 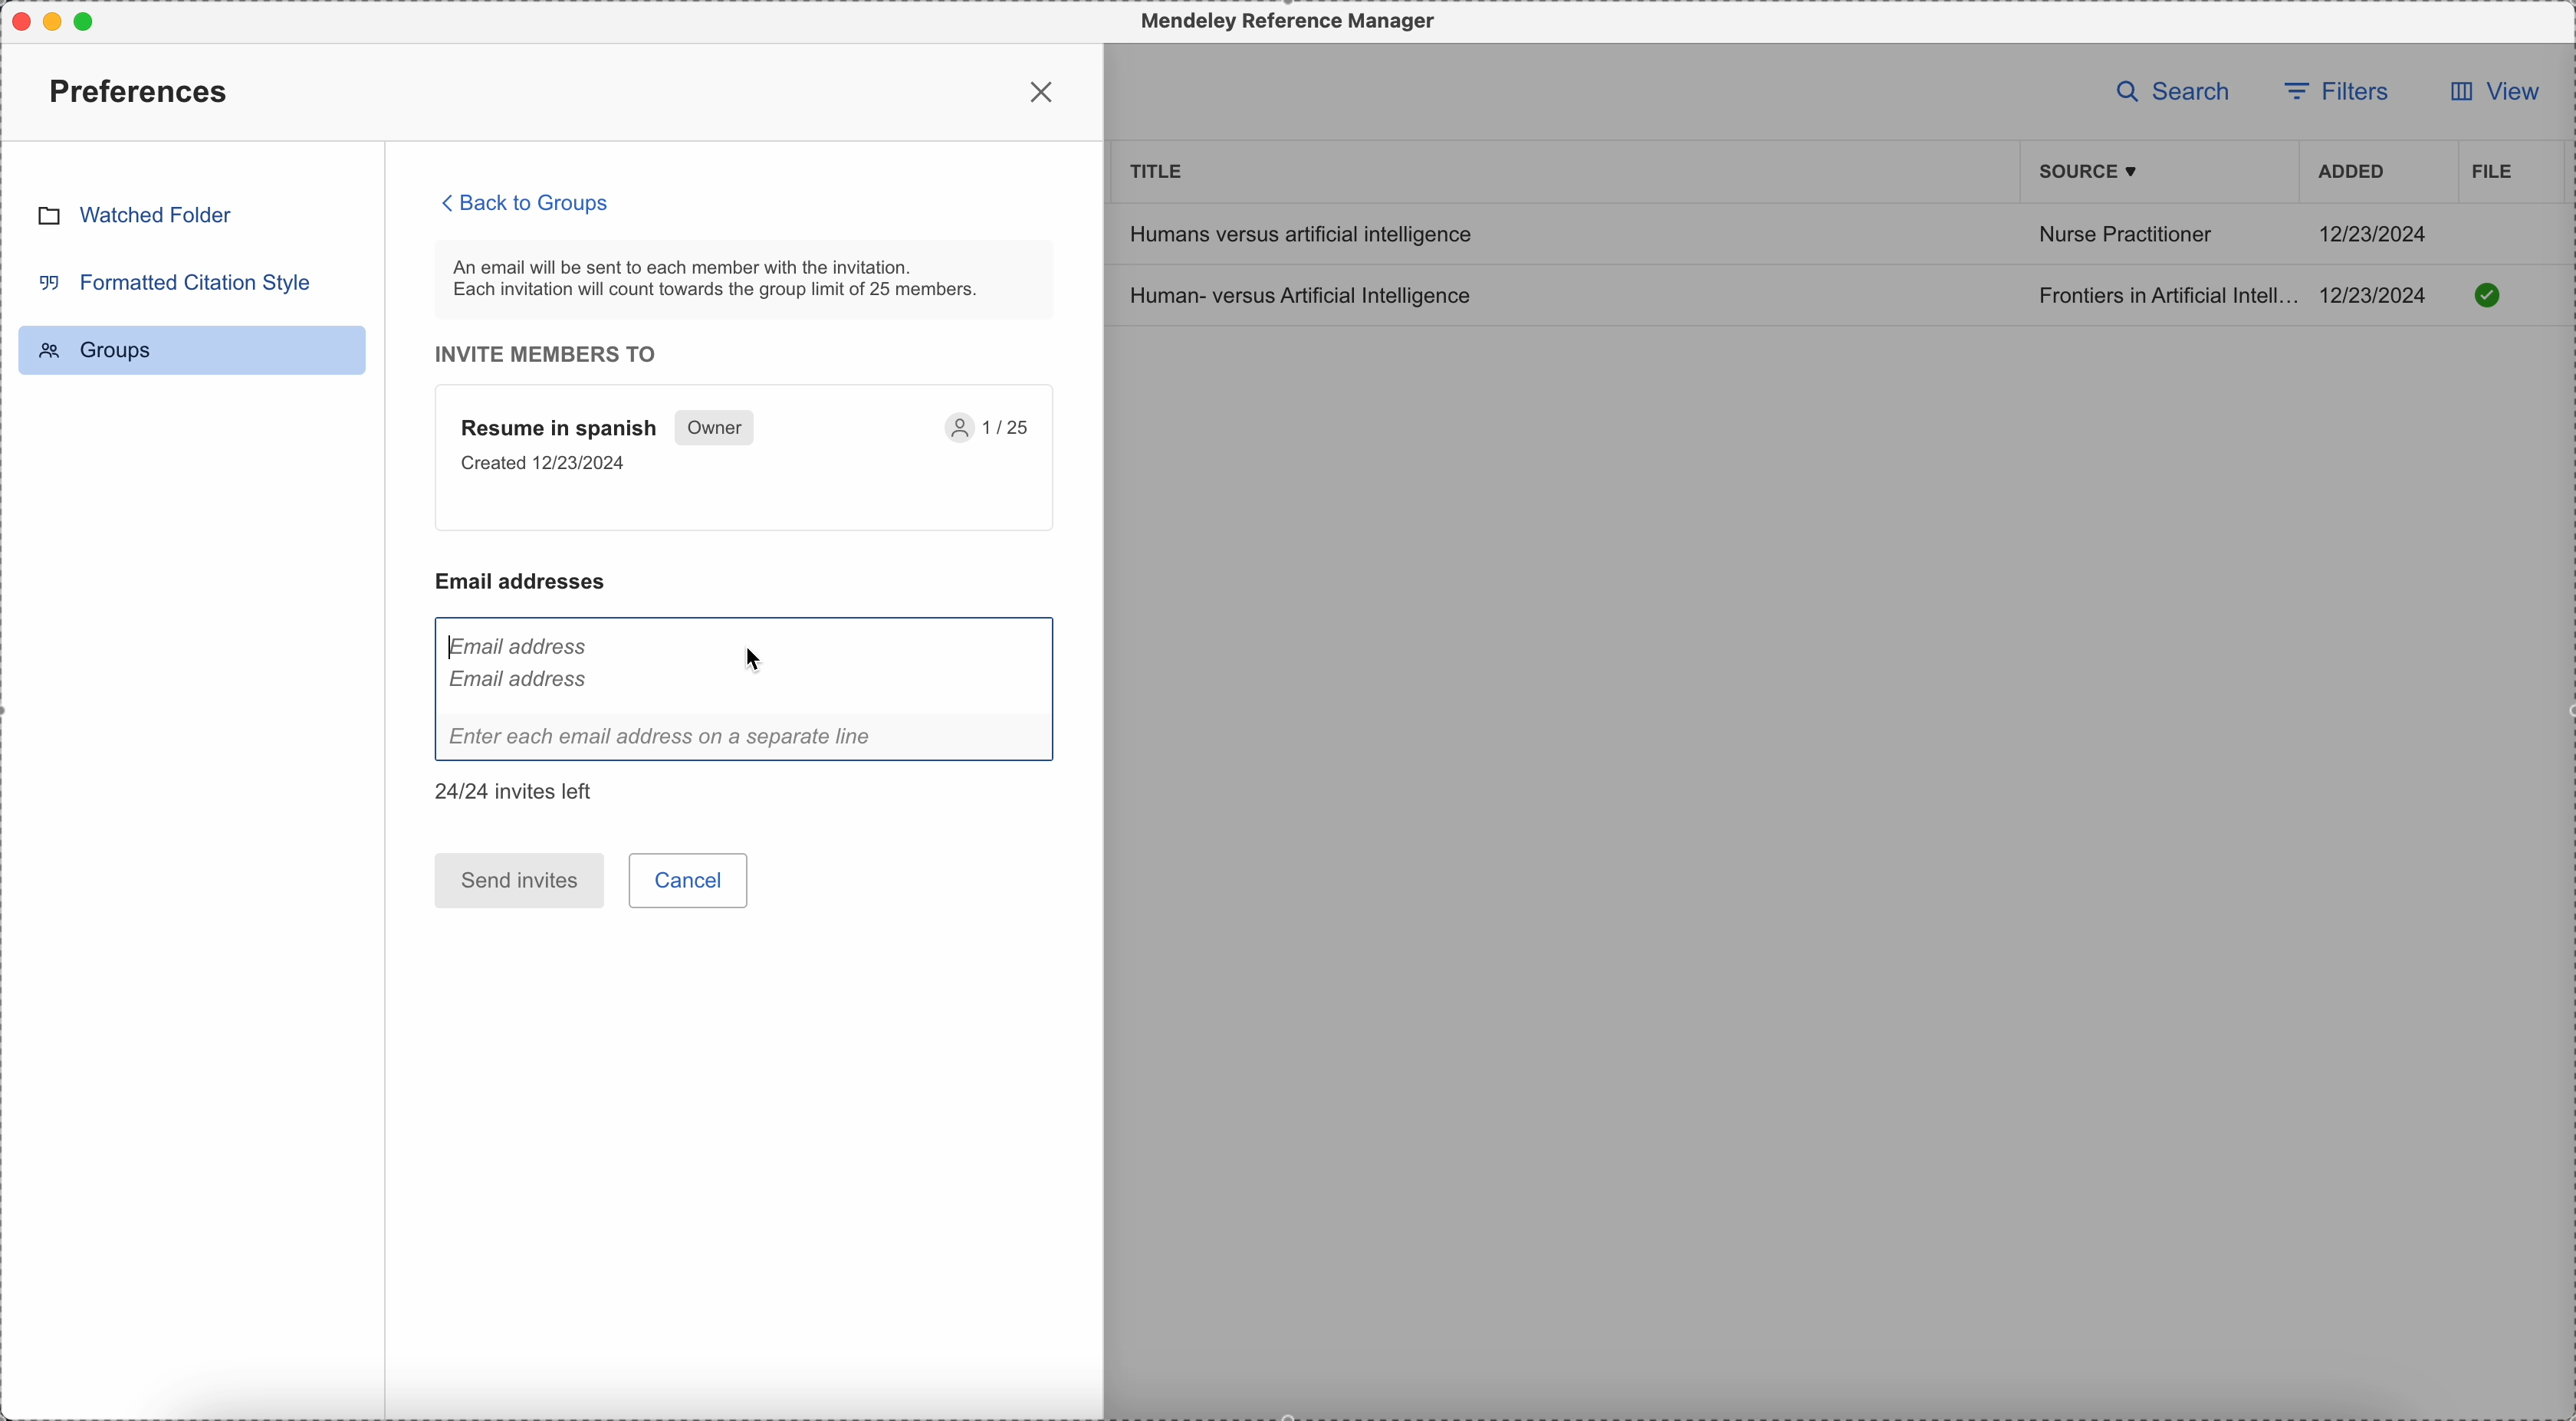 I want to click on minimize, so click(x=57, y=21).